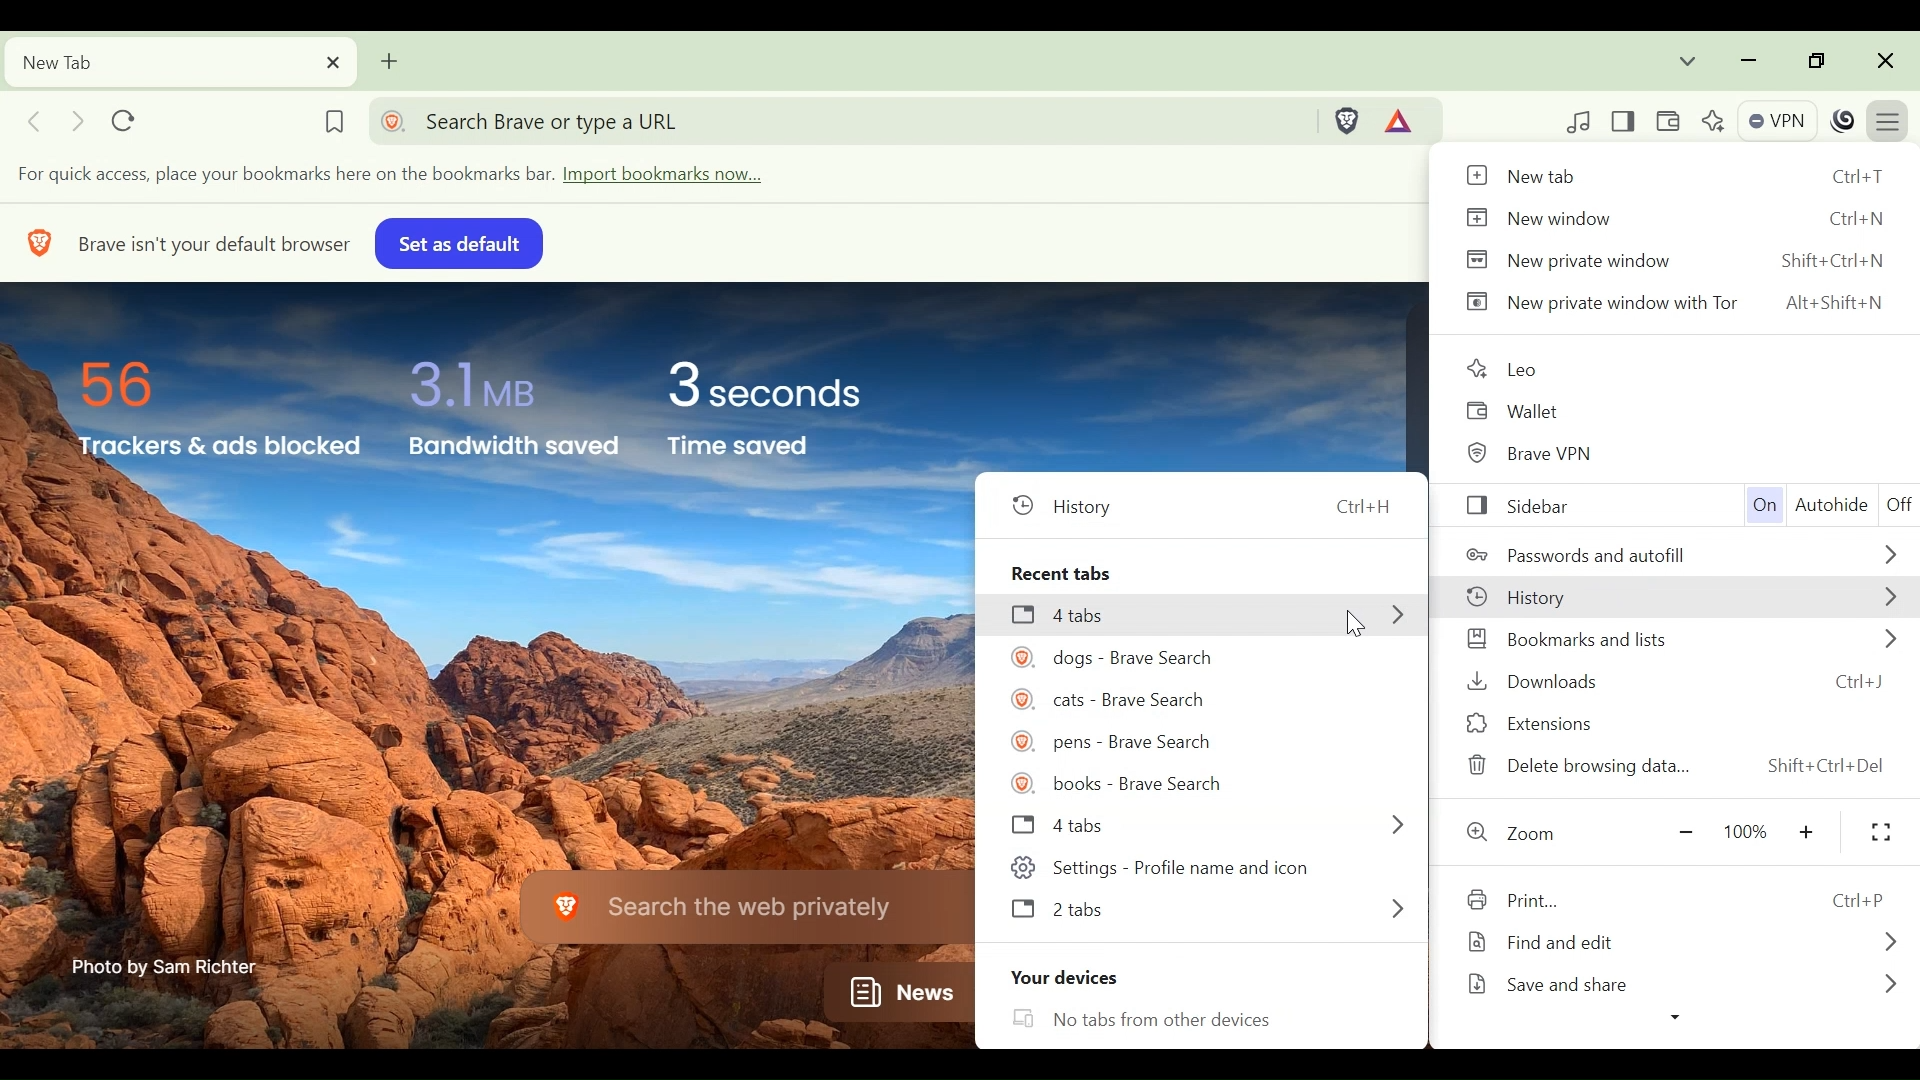 Image resolution: width=1920 pixels, height=1080 pixels. Describe the element at coordinates (1060, 977) in the screenshot. I see `Your devices` at that location.